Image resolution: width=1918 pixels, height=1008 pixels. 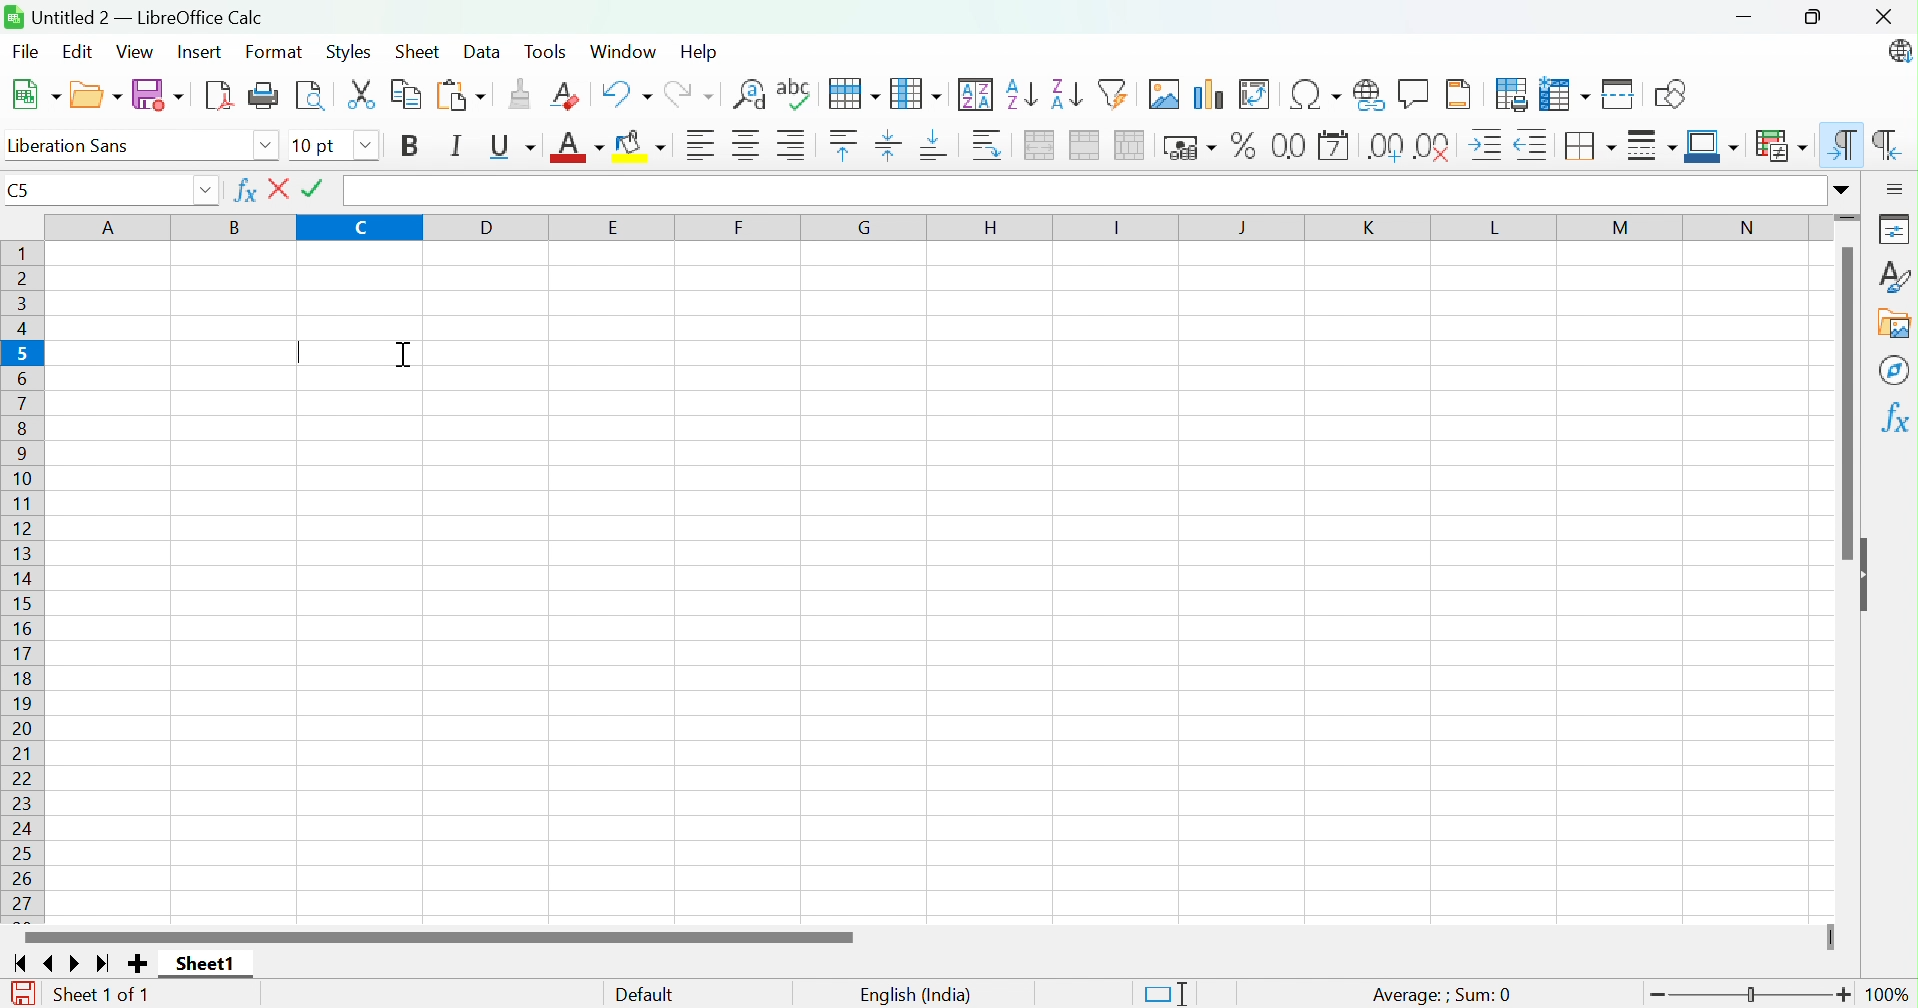 I want to click on Align center, so click(x=748, y=146).